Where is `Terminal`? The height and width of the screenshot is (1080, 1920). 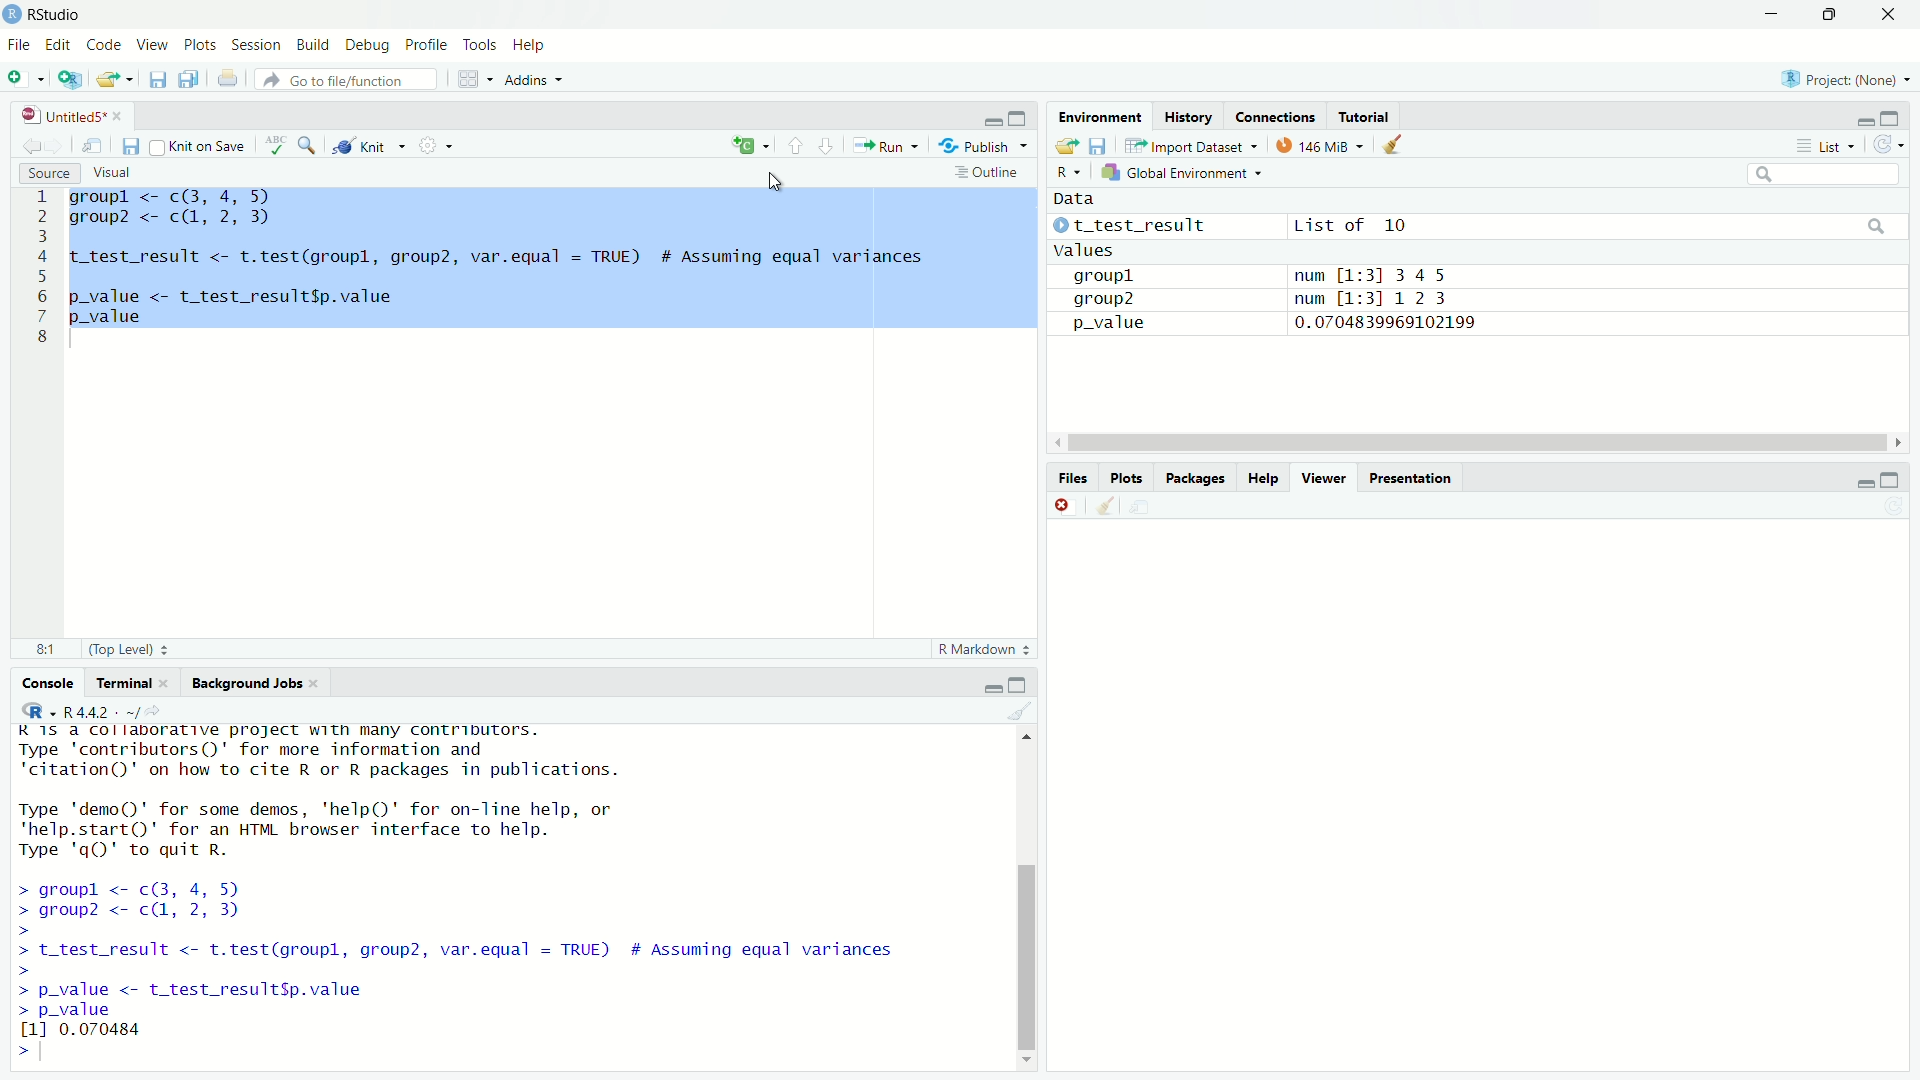 Terminal is located at coordinates (129, 682).